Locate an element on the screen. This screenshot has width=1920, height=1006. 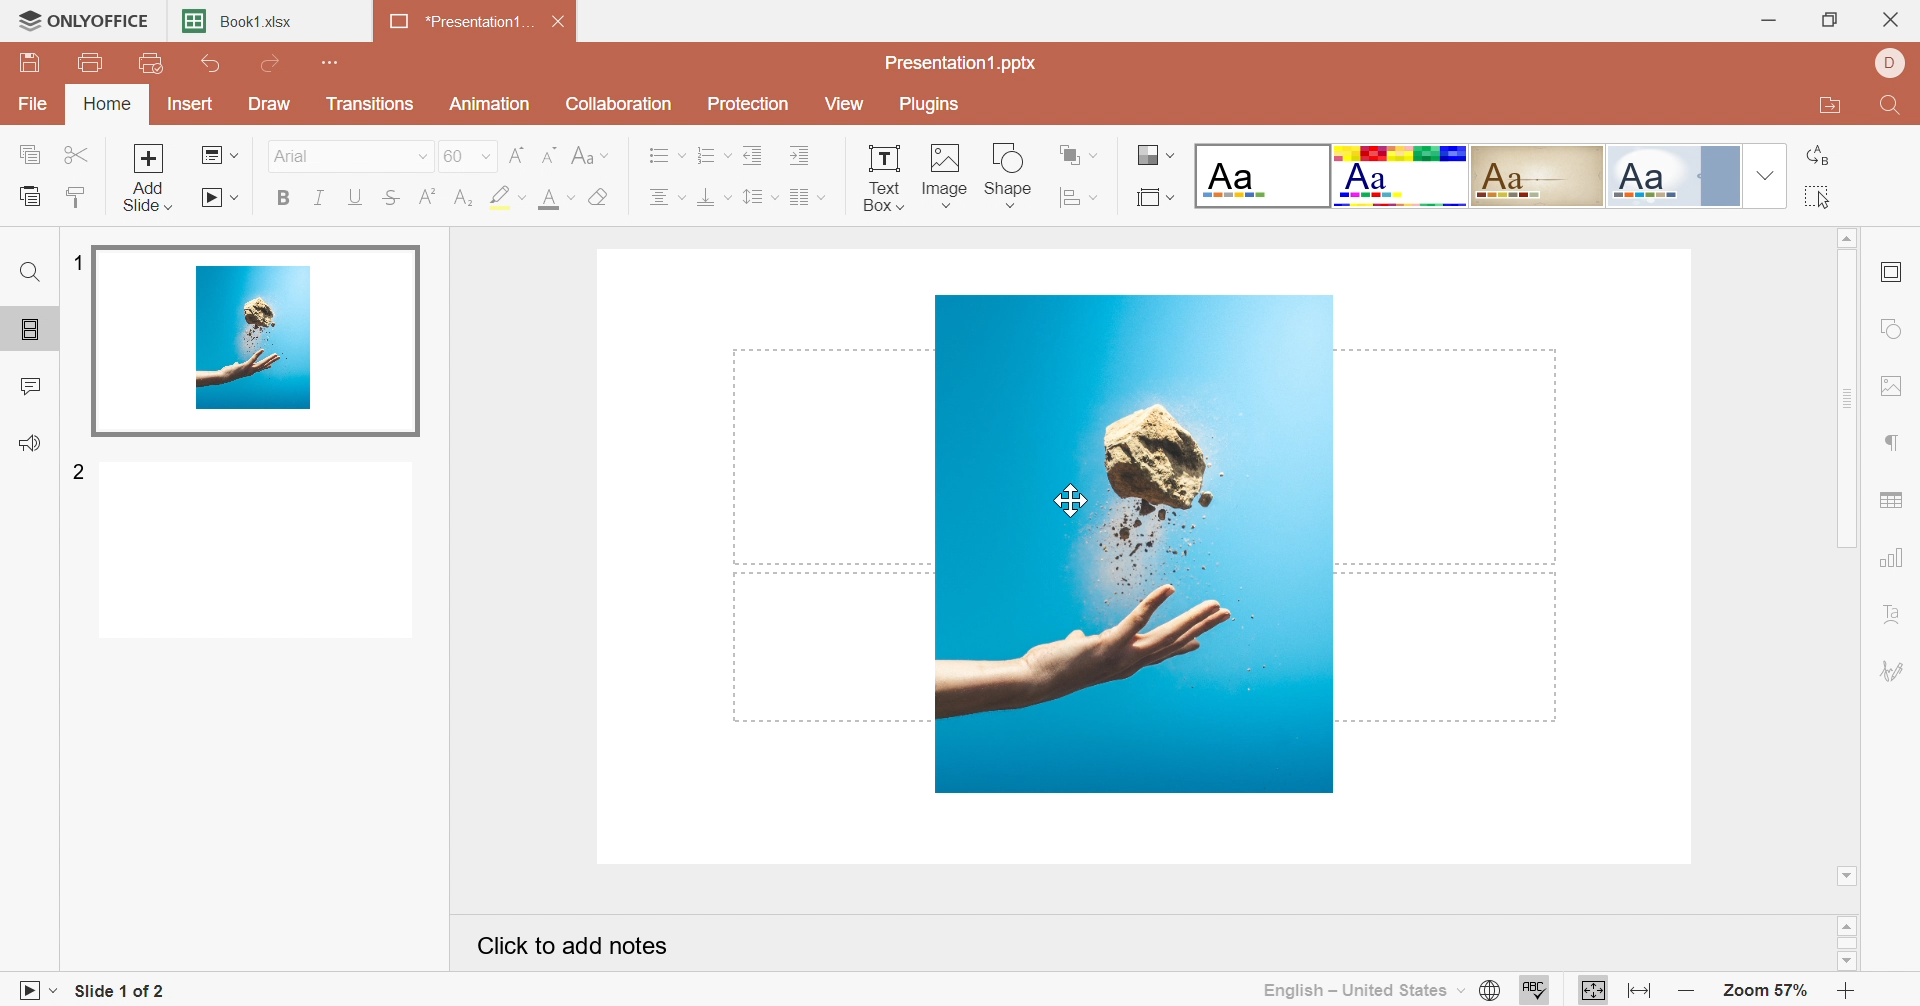
Draw is located at coordinates (273, 104).